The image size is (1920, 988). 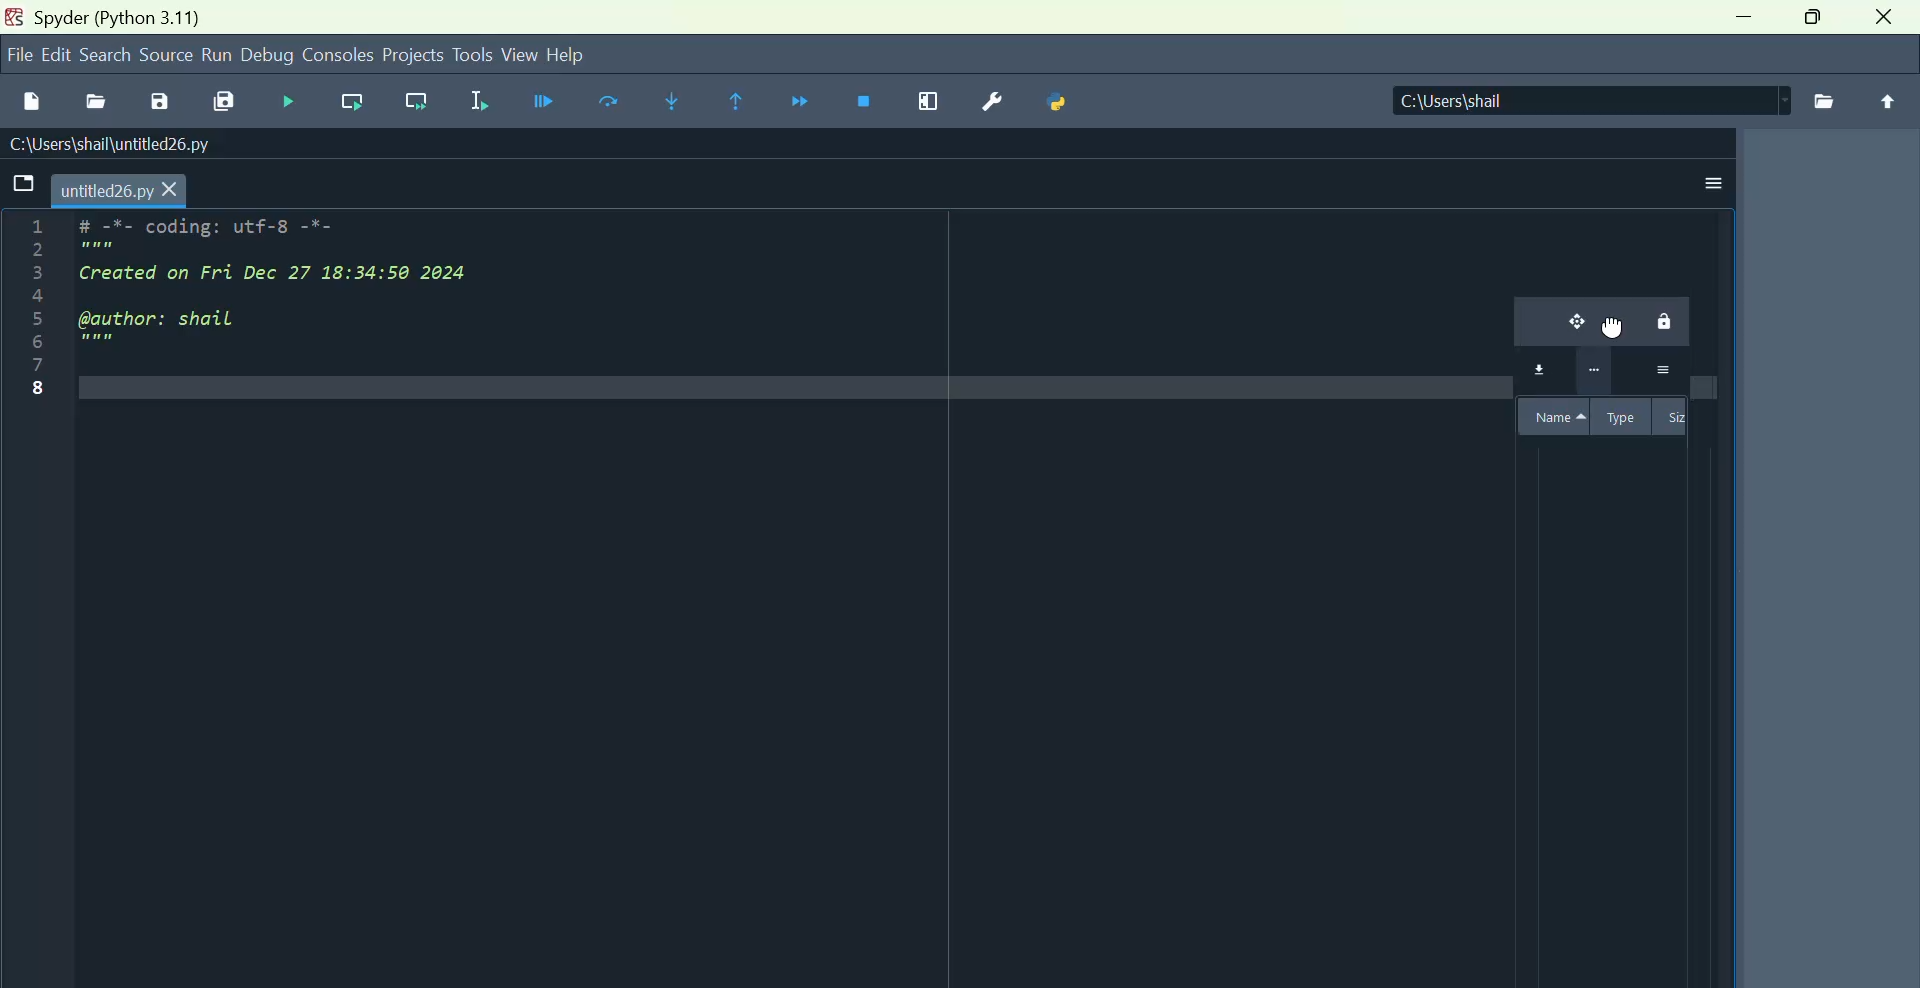 What do you see at coordinates (1819, 23) in the screenshot?
I see `Maximise` at bounding box center [1819, 23].